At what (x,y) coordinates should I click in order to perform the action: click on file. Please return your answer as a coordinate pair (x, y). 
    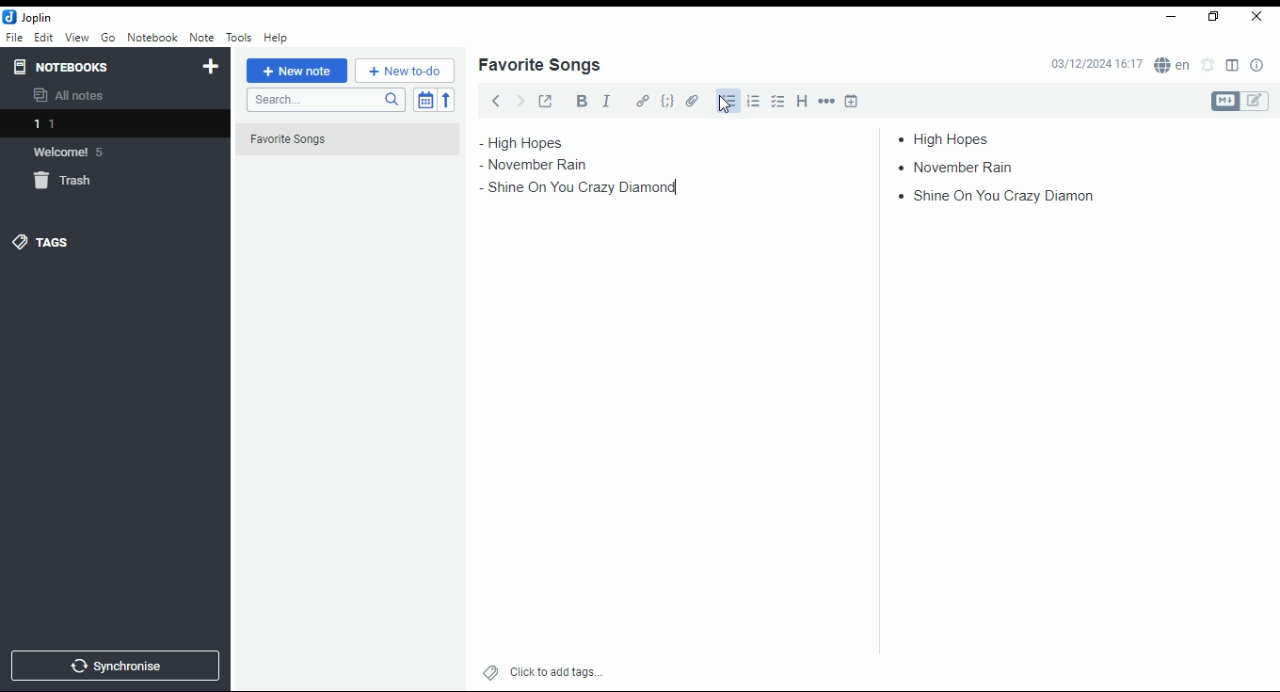
    Looking at the image, I should click on (14, 36).